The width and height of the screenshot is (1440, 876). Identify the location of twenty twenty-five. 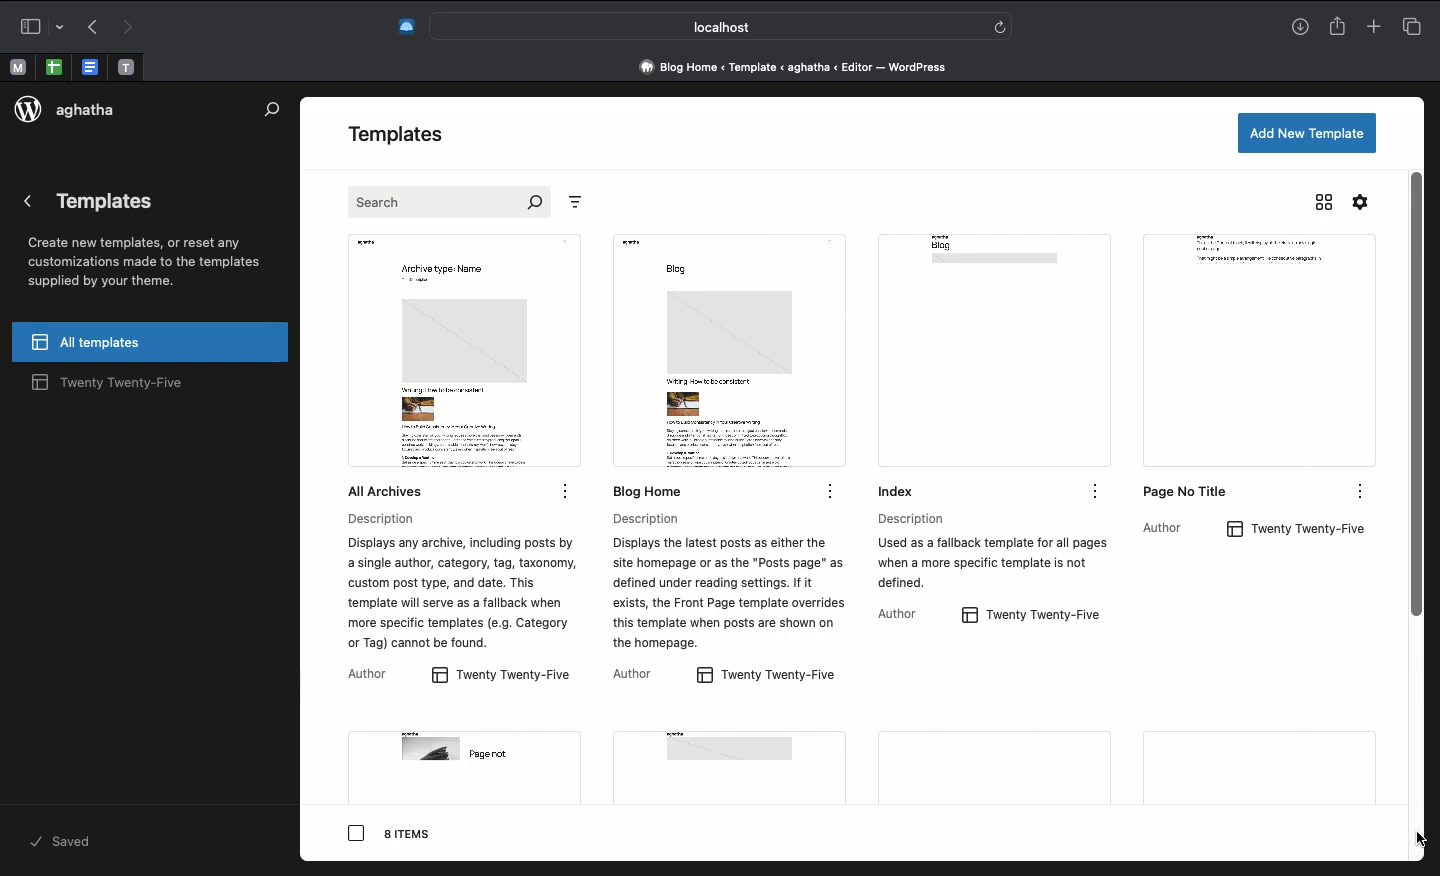
(1296, 526).